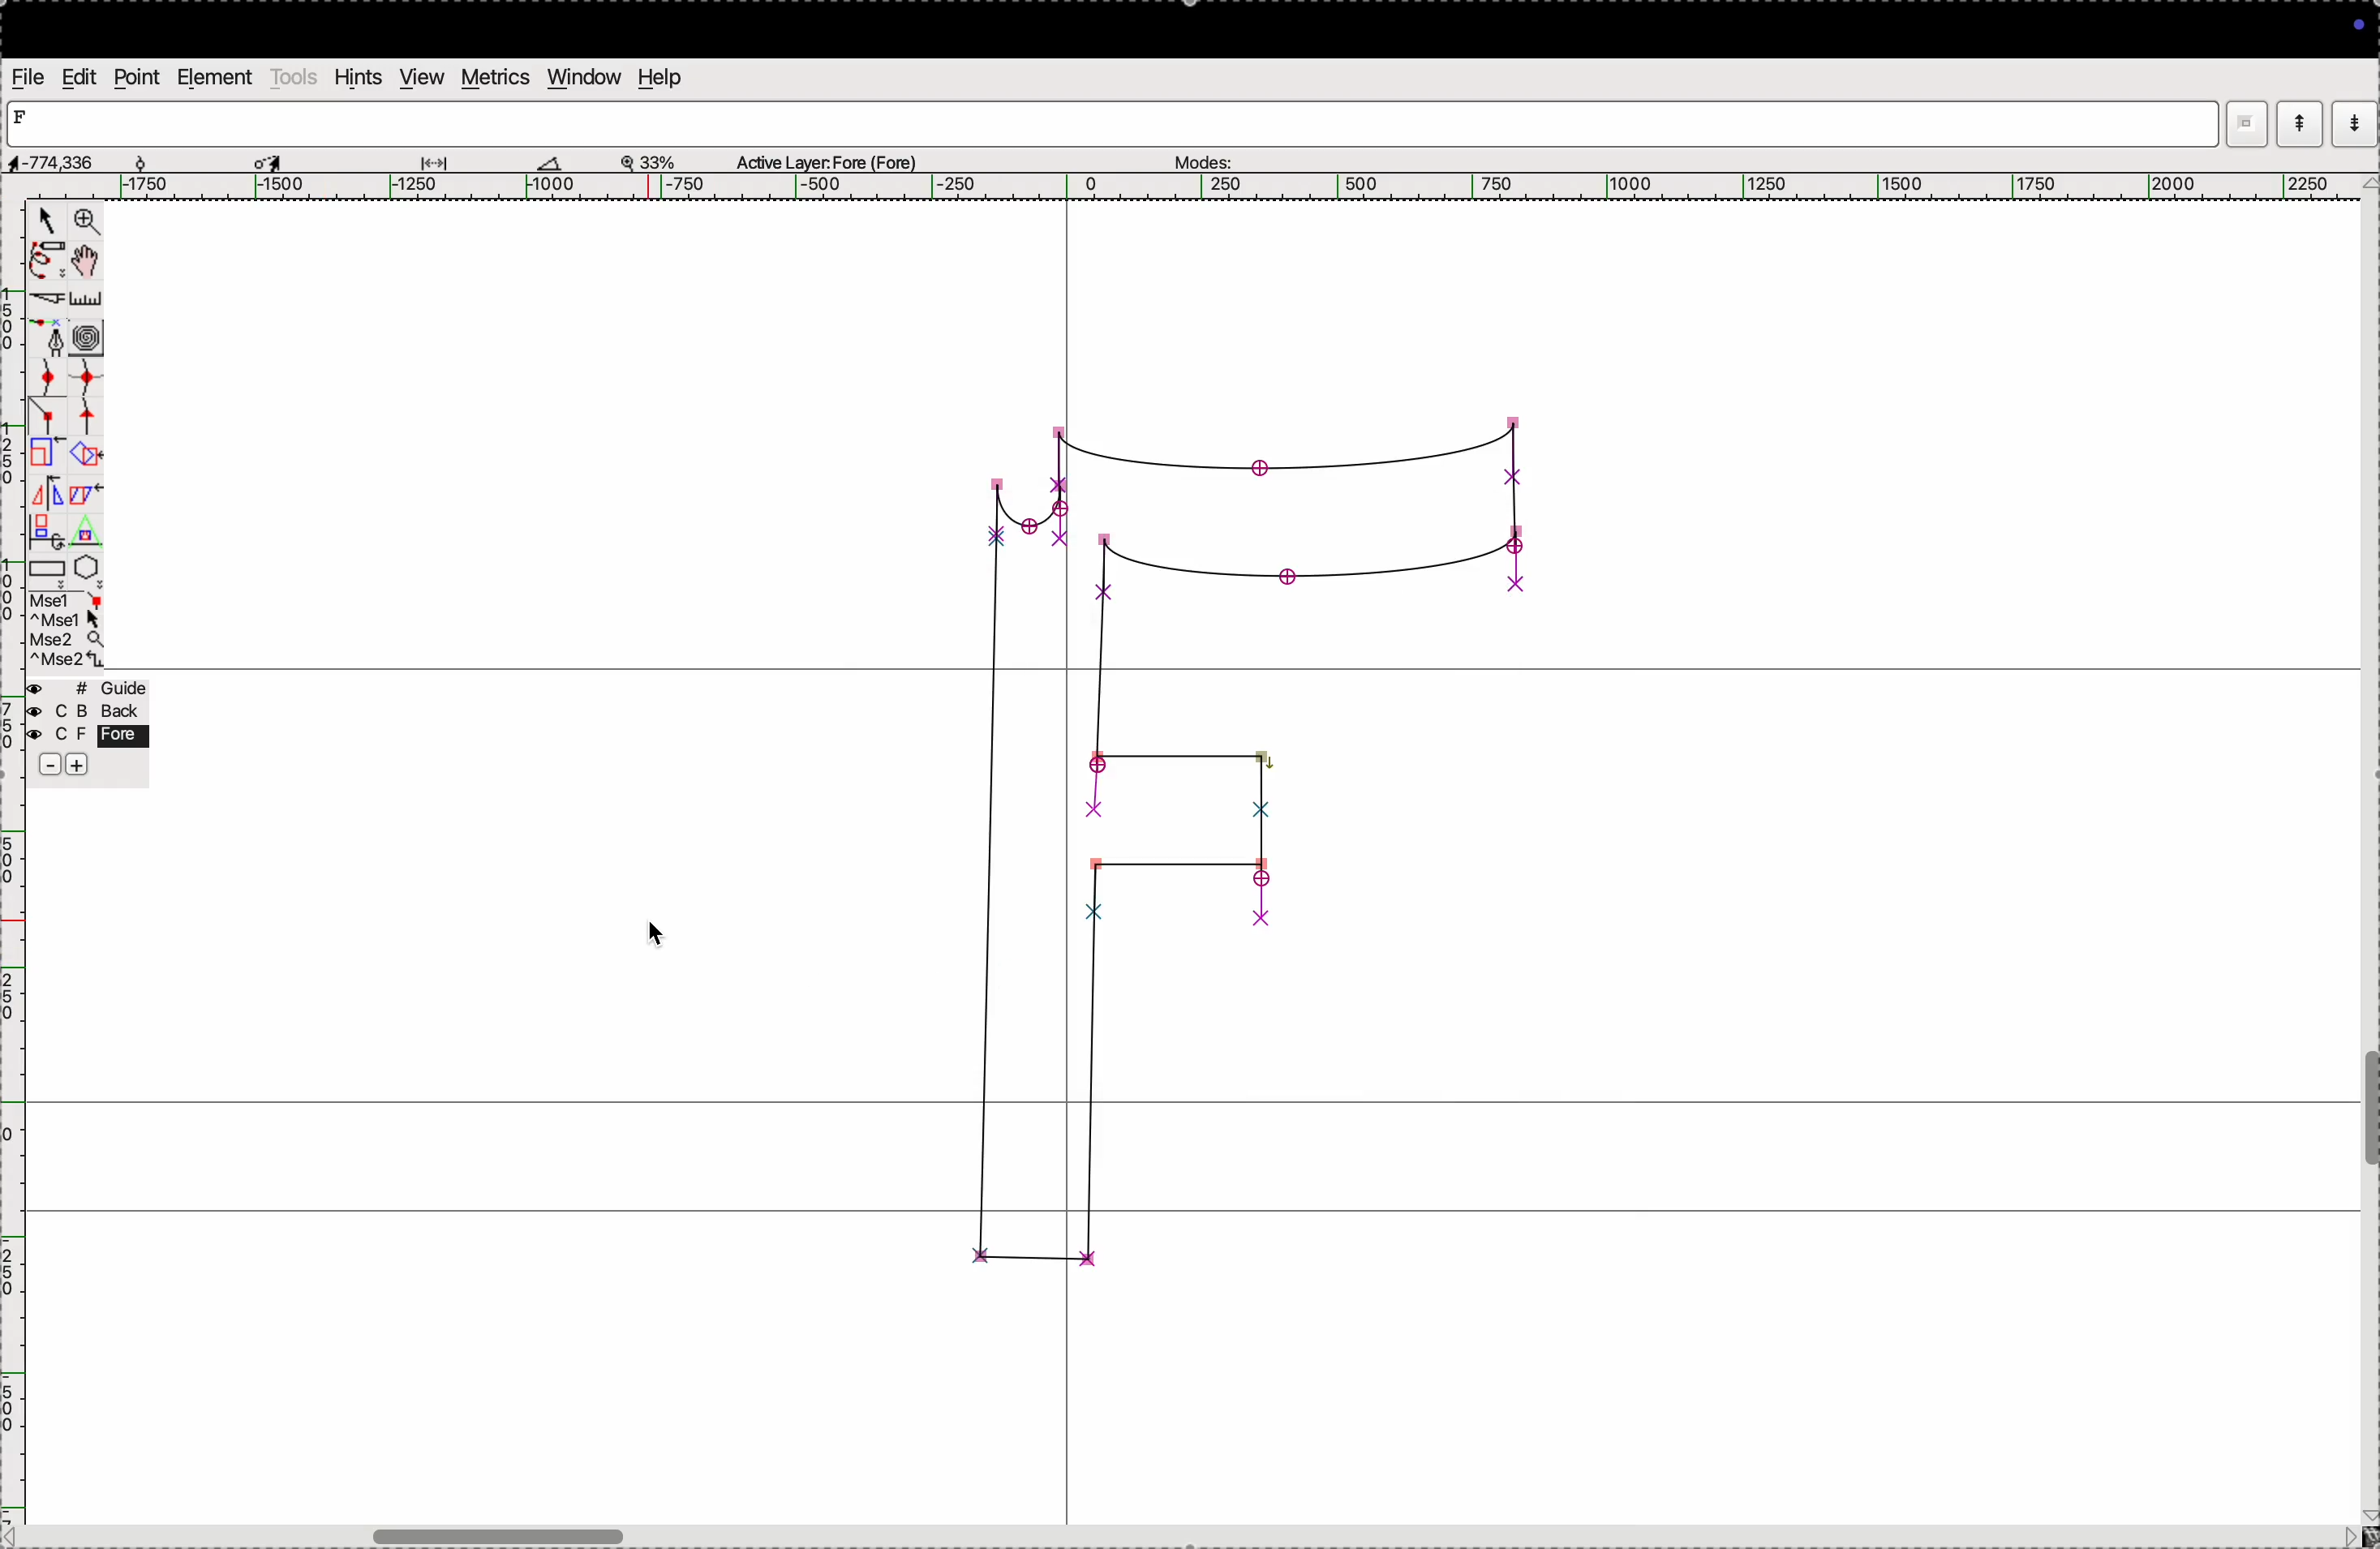 The width and height of the screenshot is (2380, 1549). Describe the element at coordinates (585, 77) in the screenshot. I see `window` at that location.